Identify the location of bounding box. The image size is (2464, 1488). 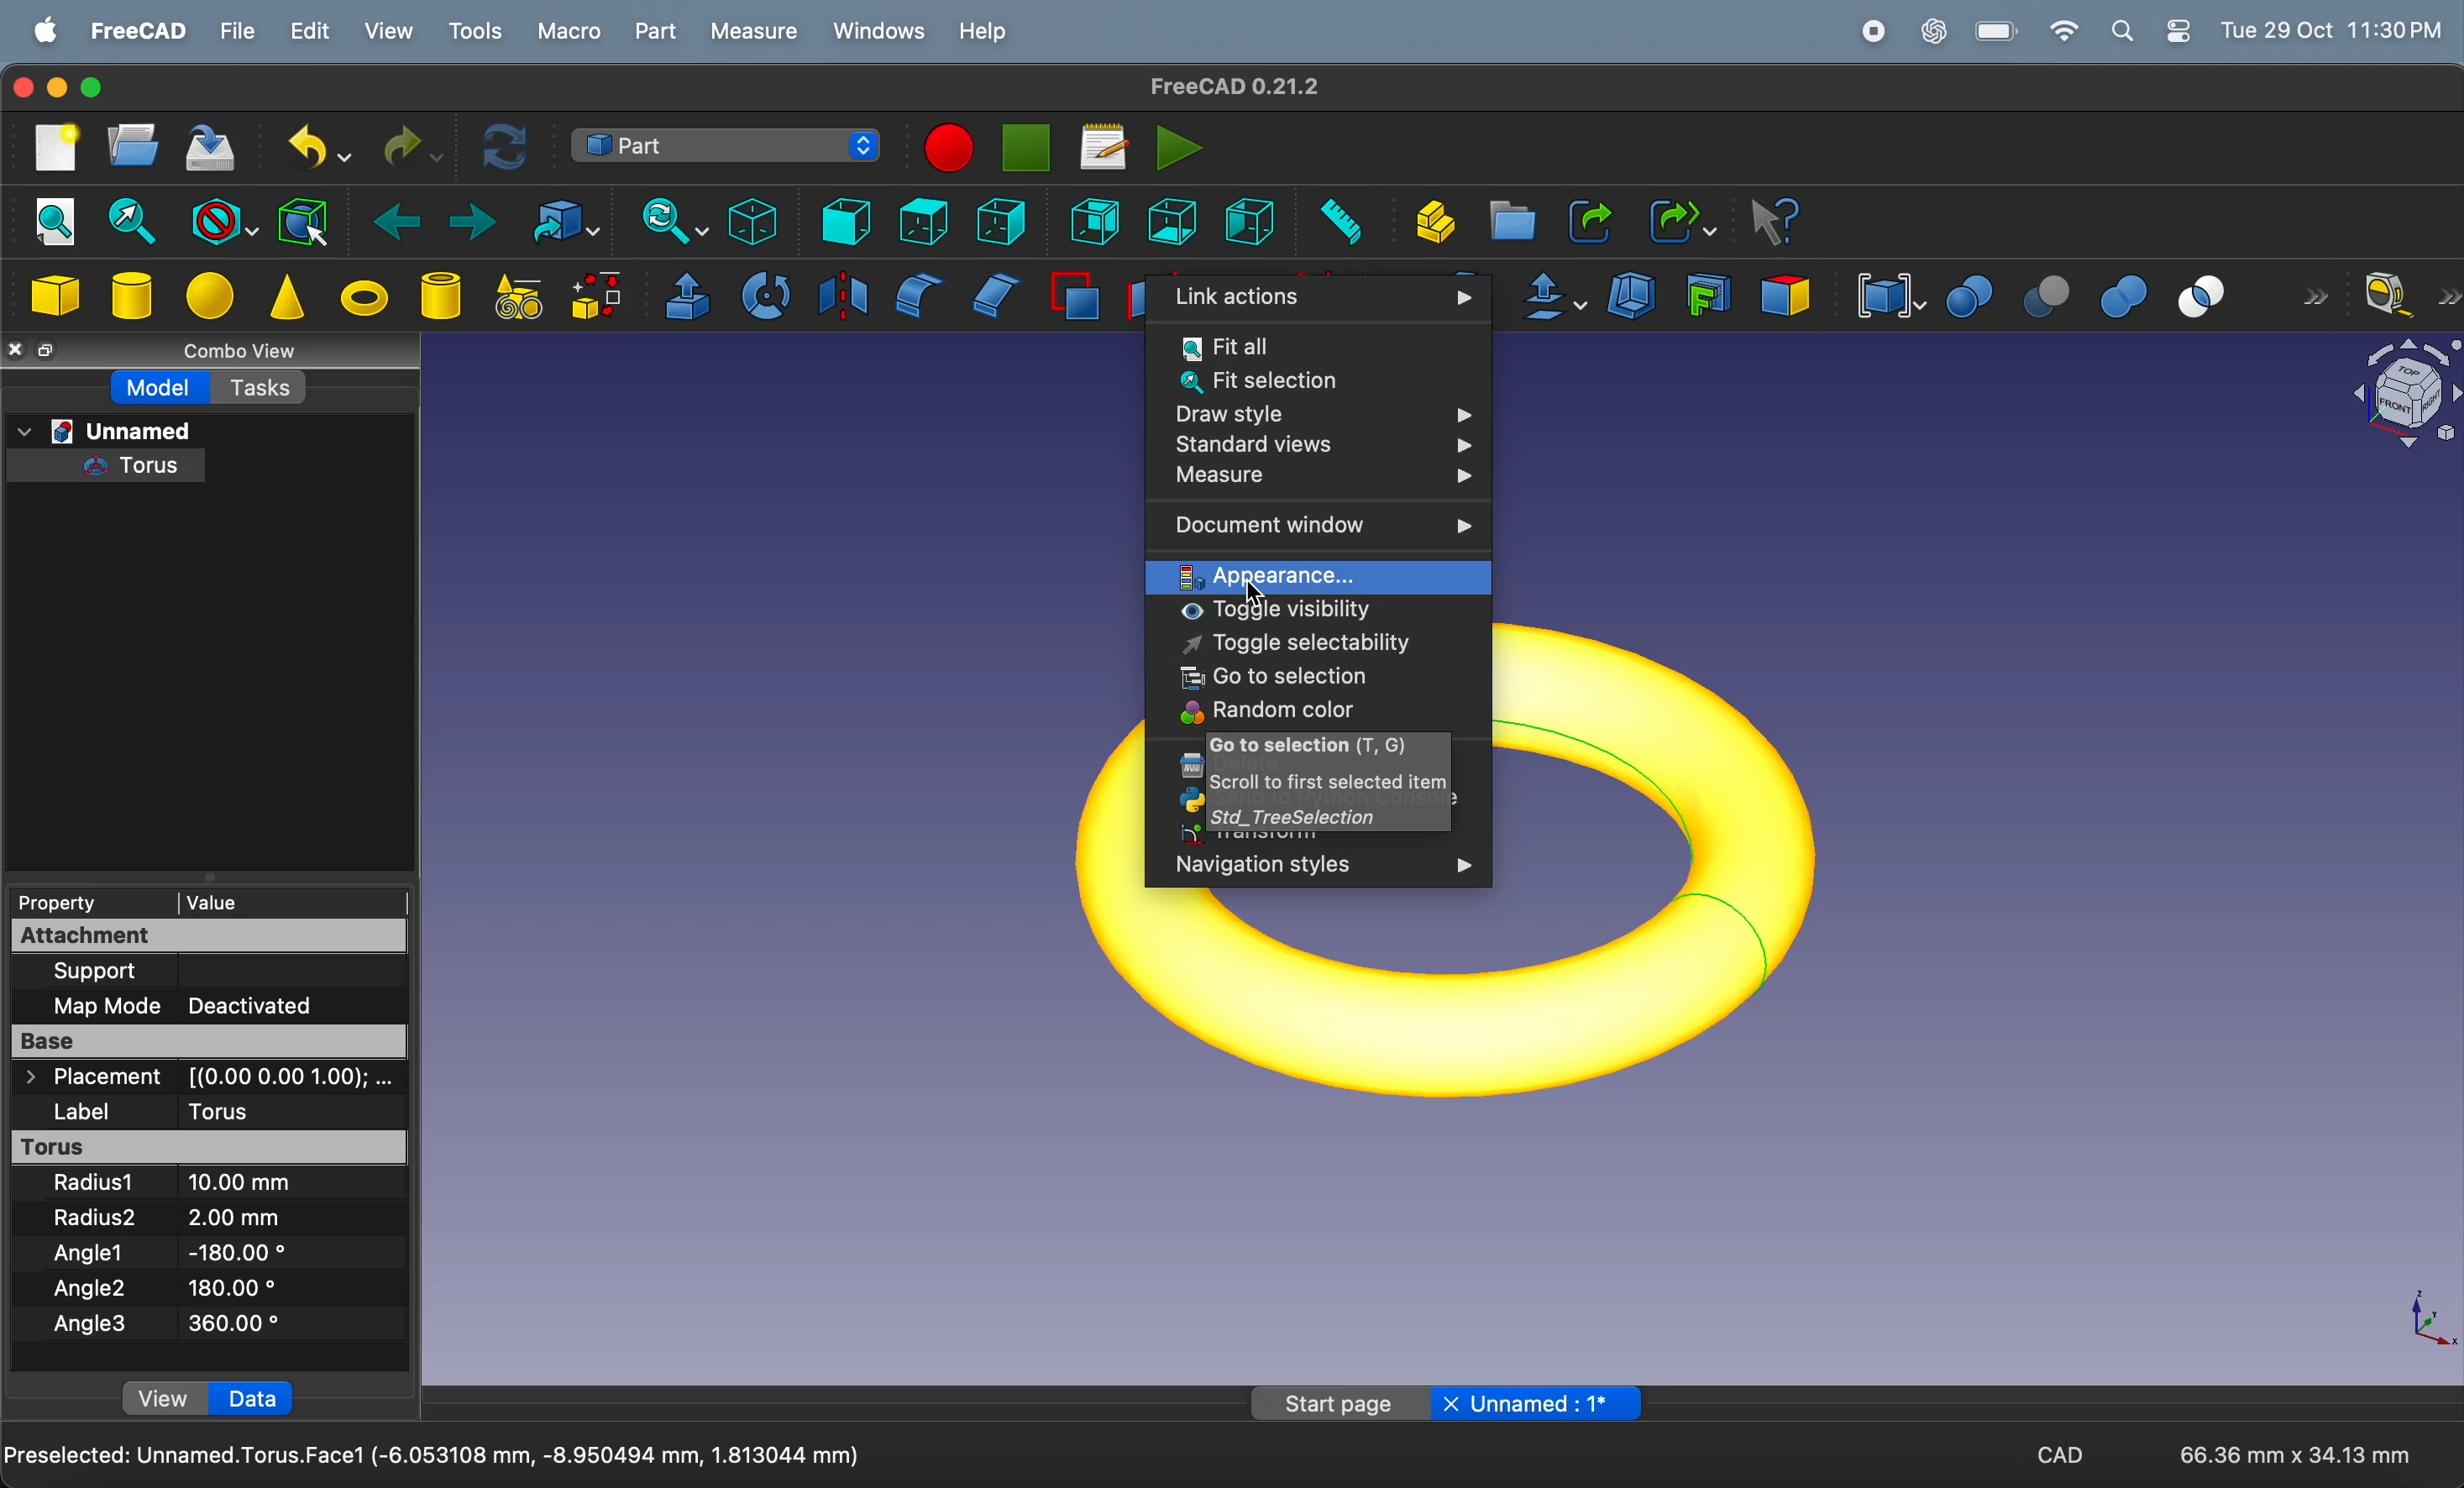
(304, 220).